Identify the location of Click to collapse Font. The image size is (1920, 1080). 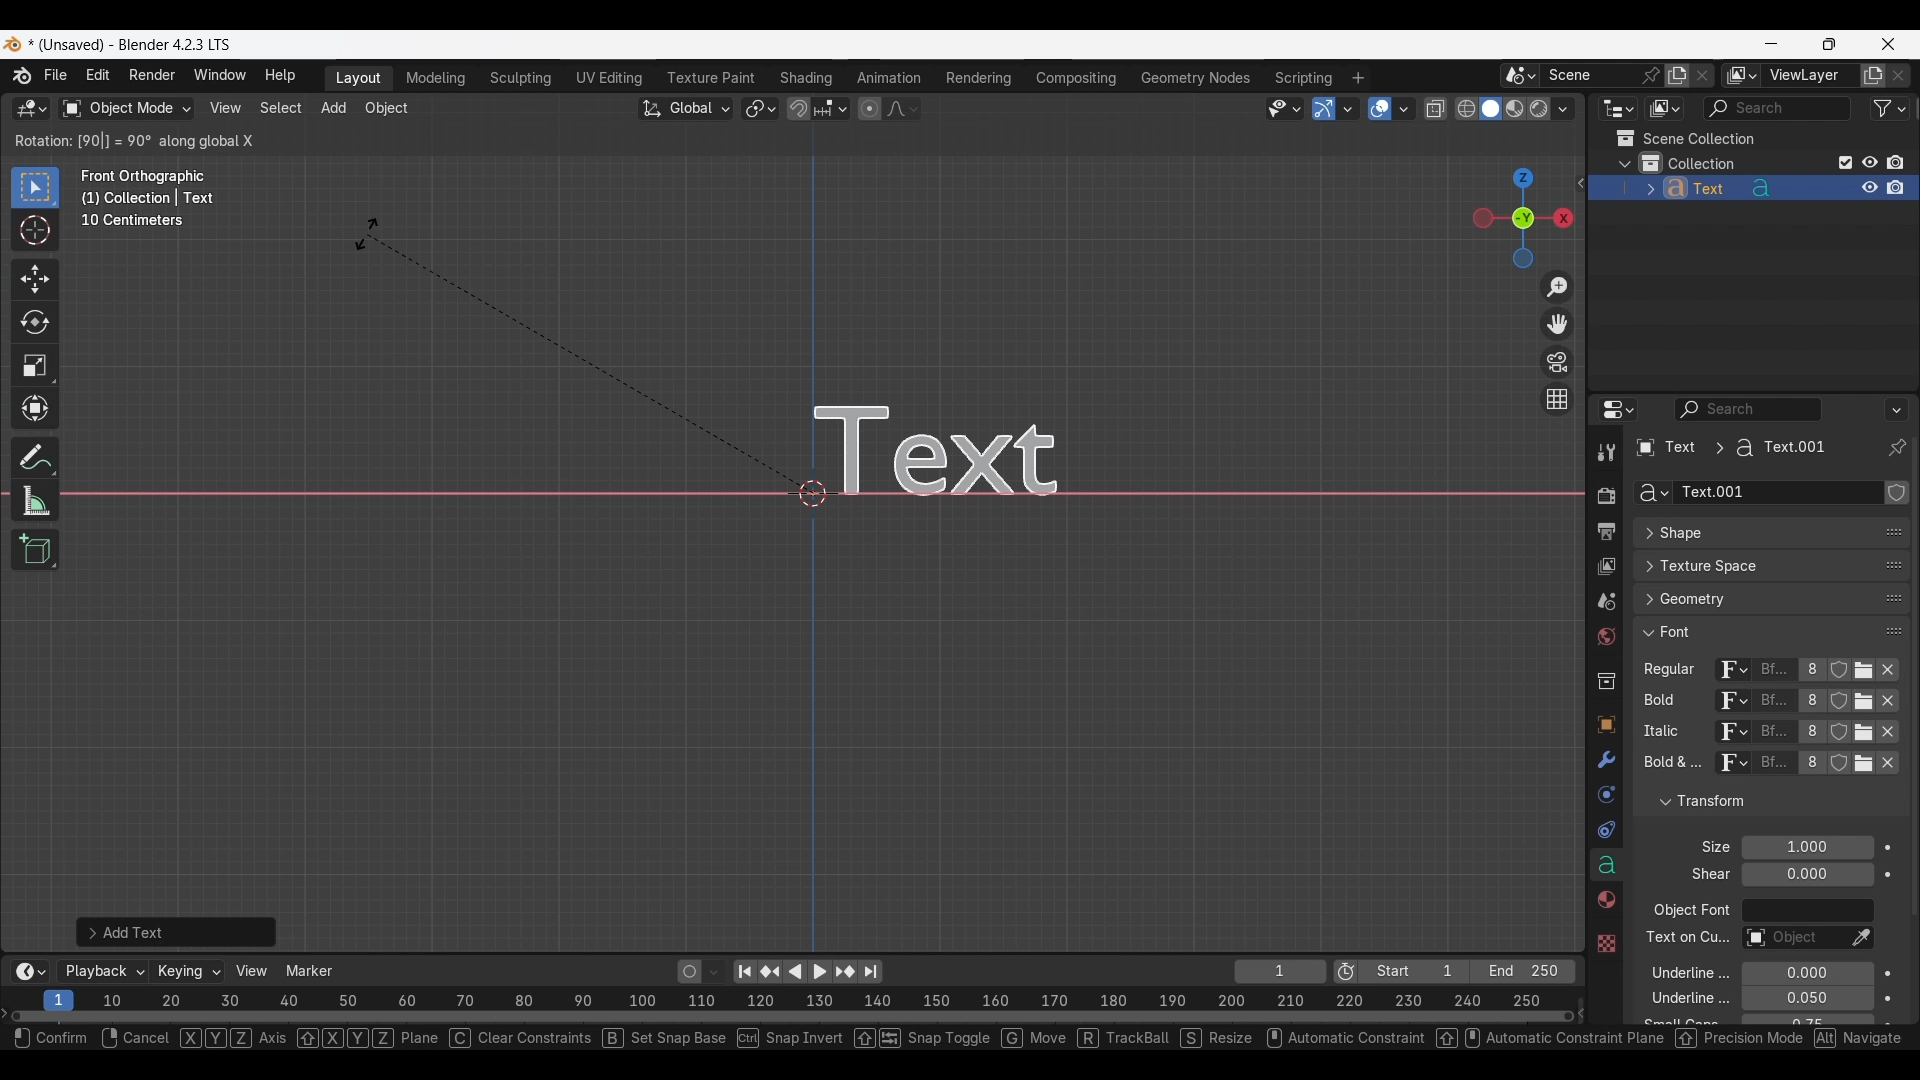
(1751, 631).